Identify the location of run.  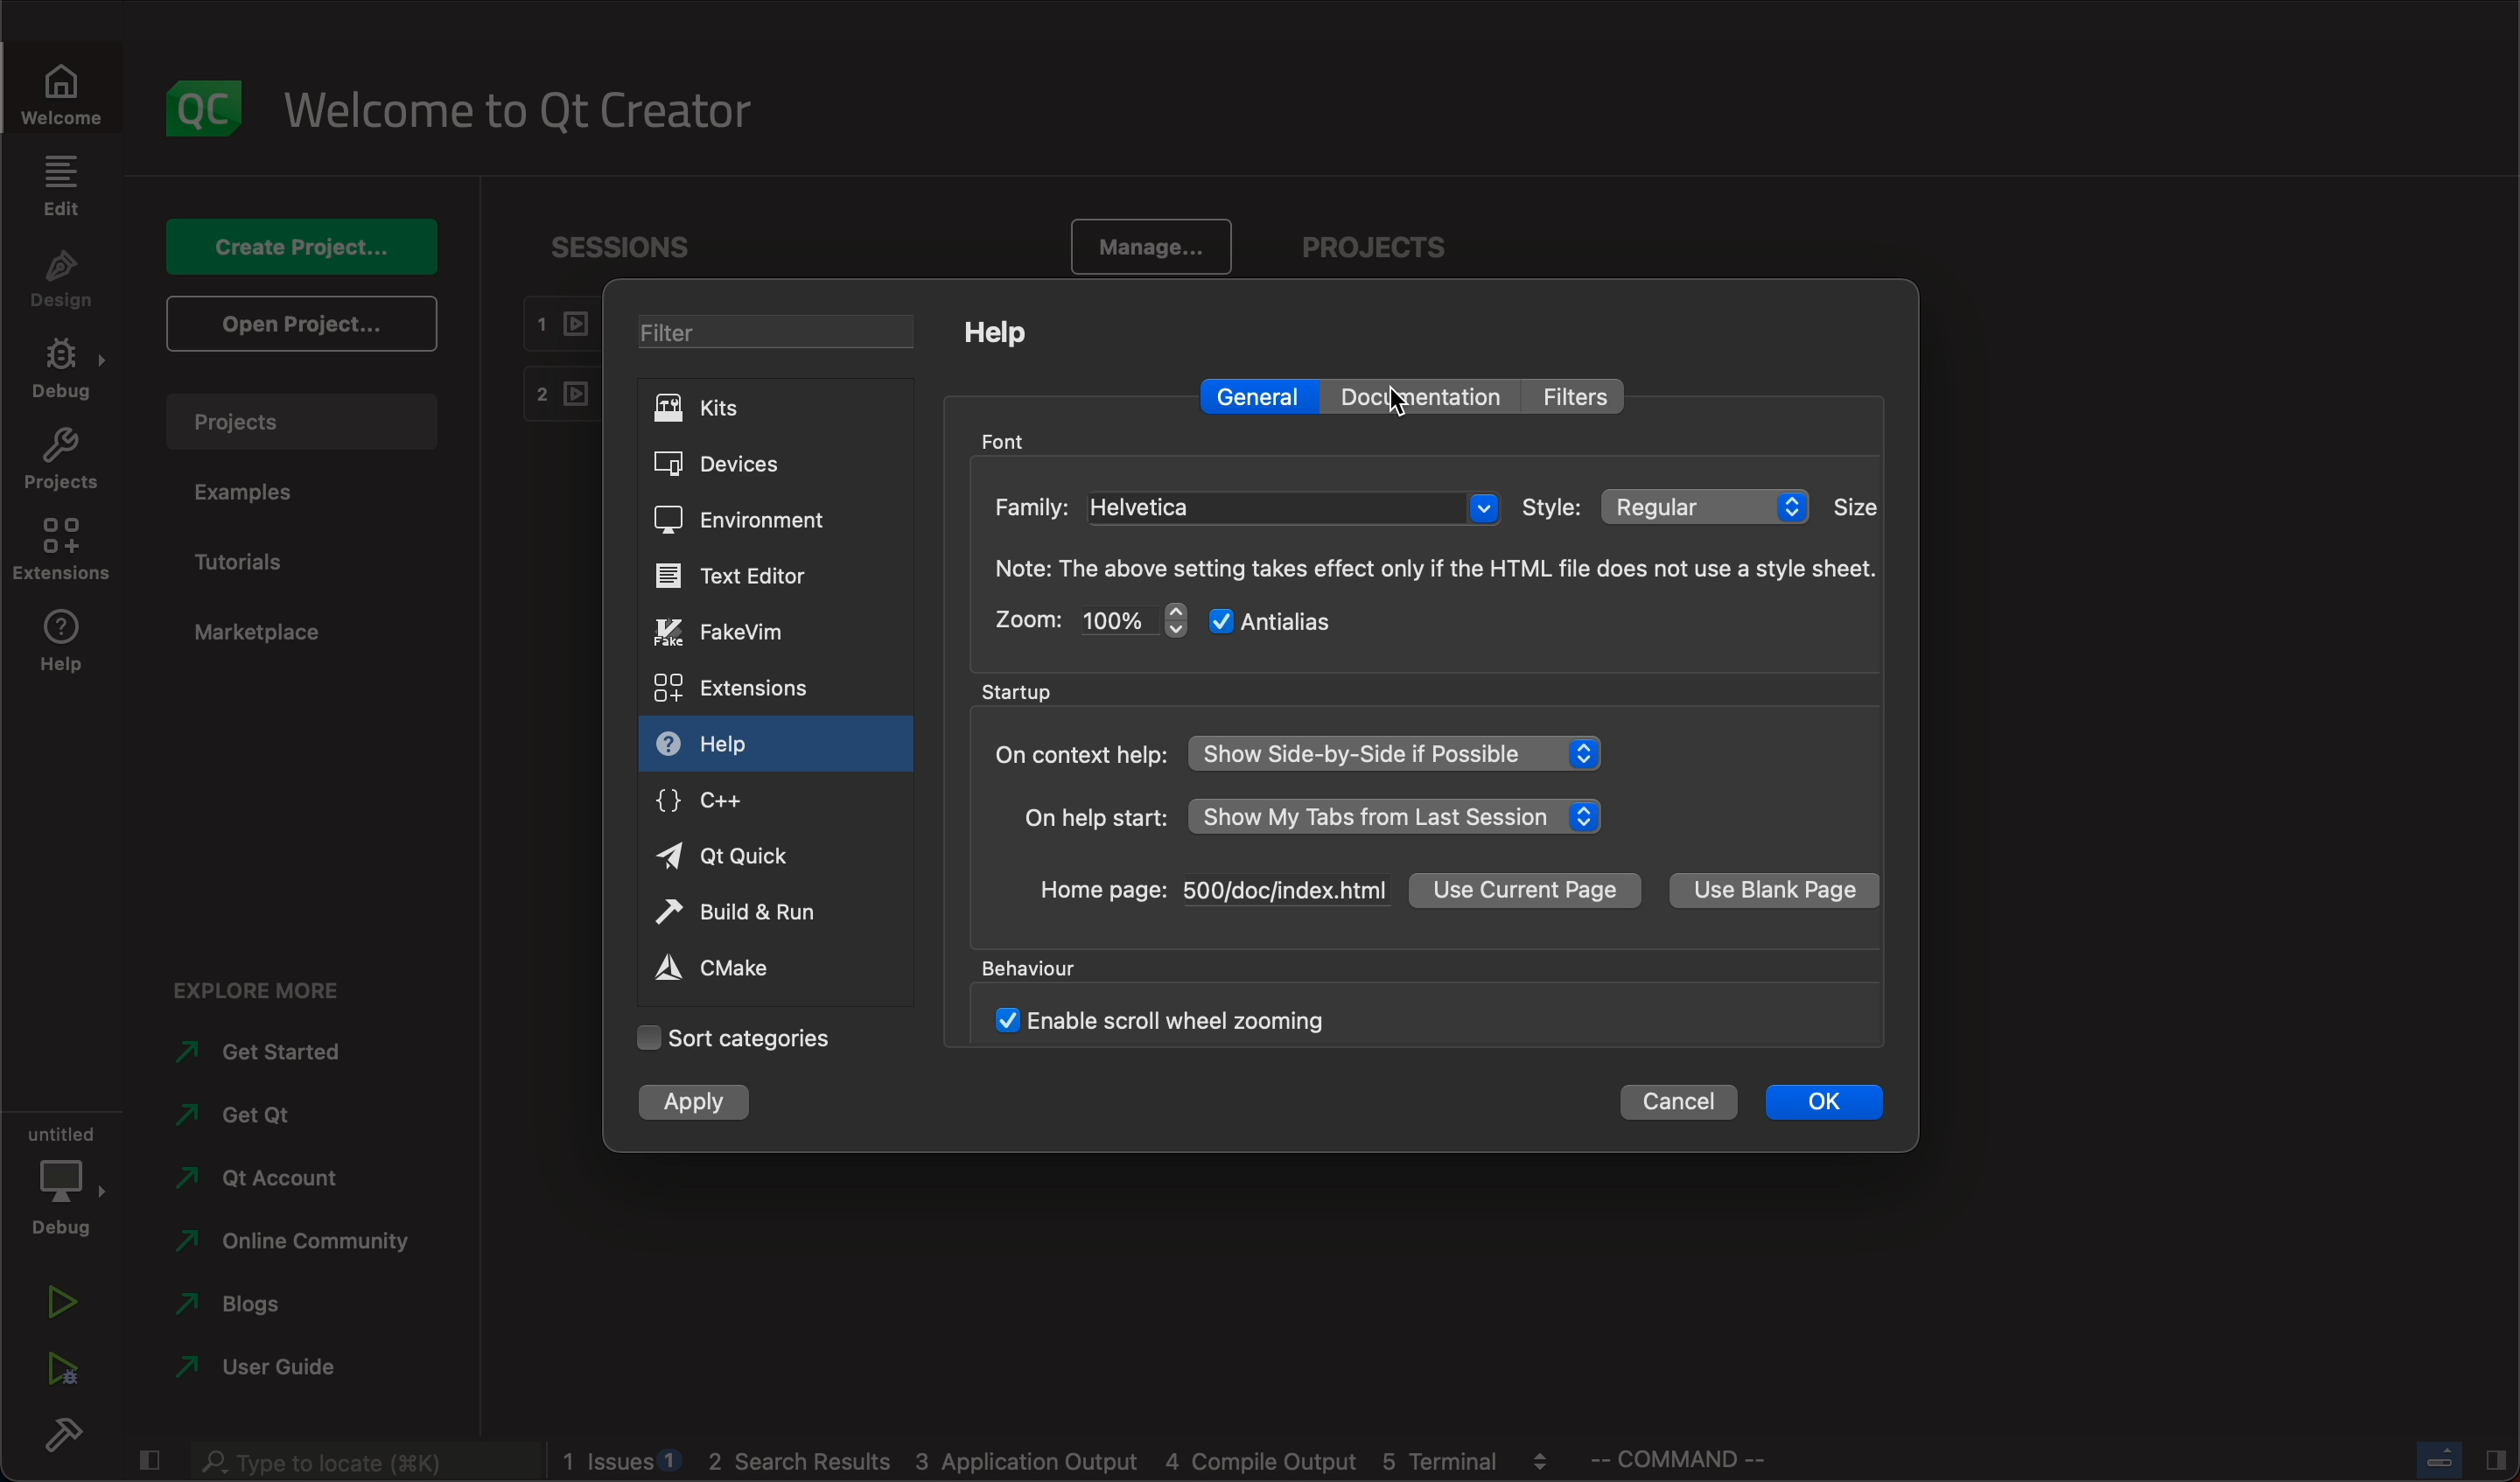
(62, 1301).